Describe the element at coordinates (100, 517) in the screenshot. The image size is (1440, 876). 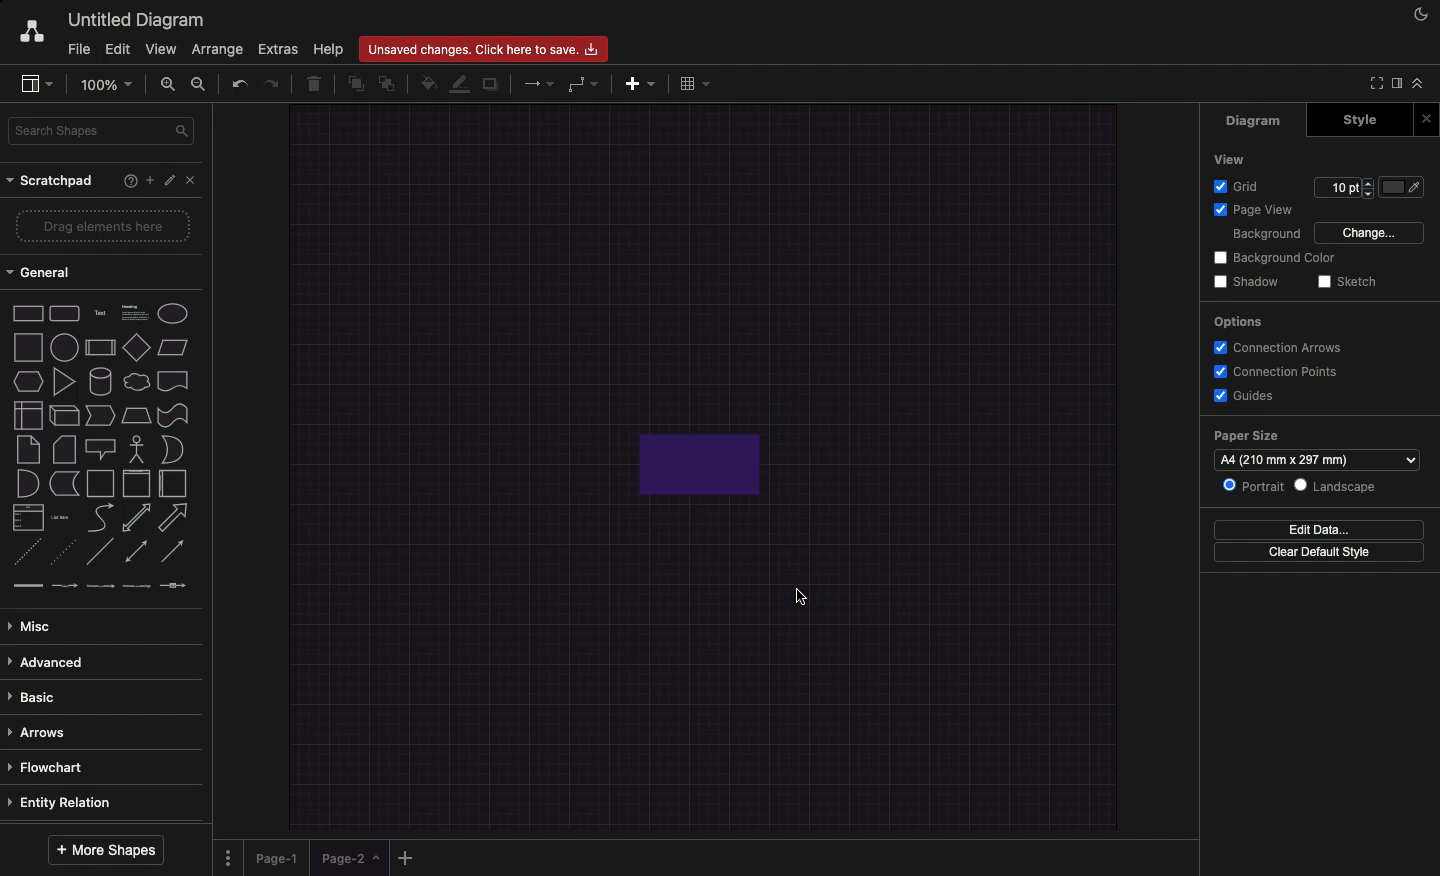
I see `curve` at that location.